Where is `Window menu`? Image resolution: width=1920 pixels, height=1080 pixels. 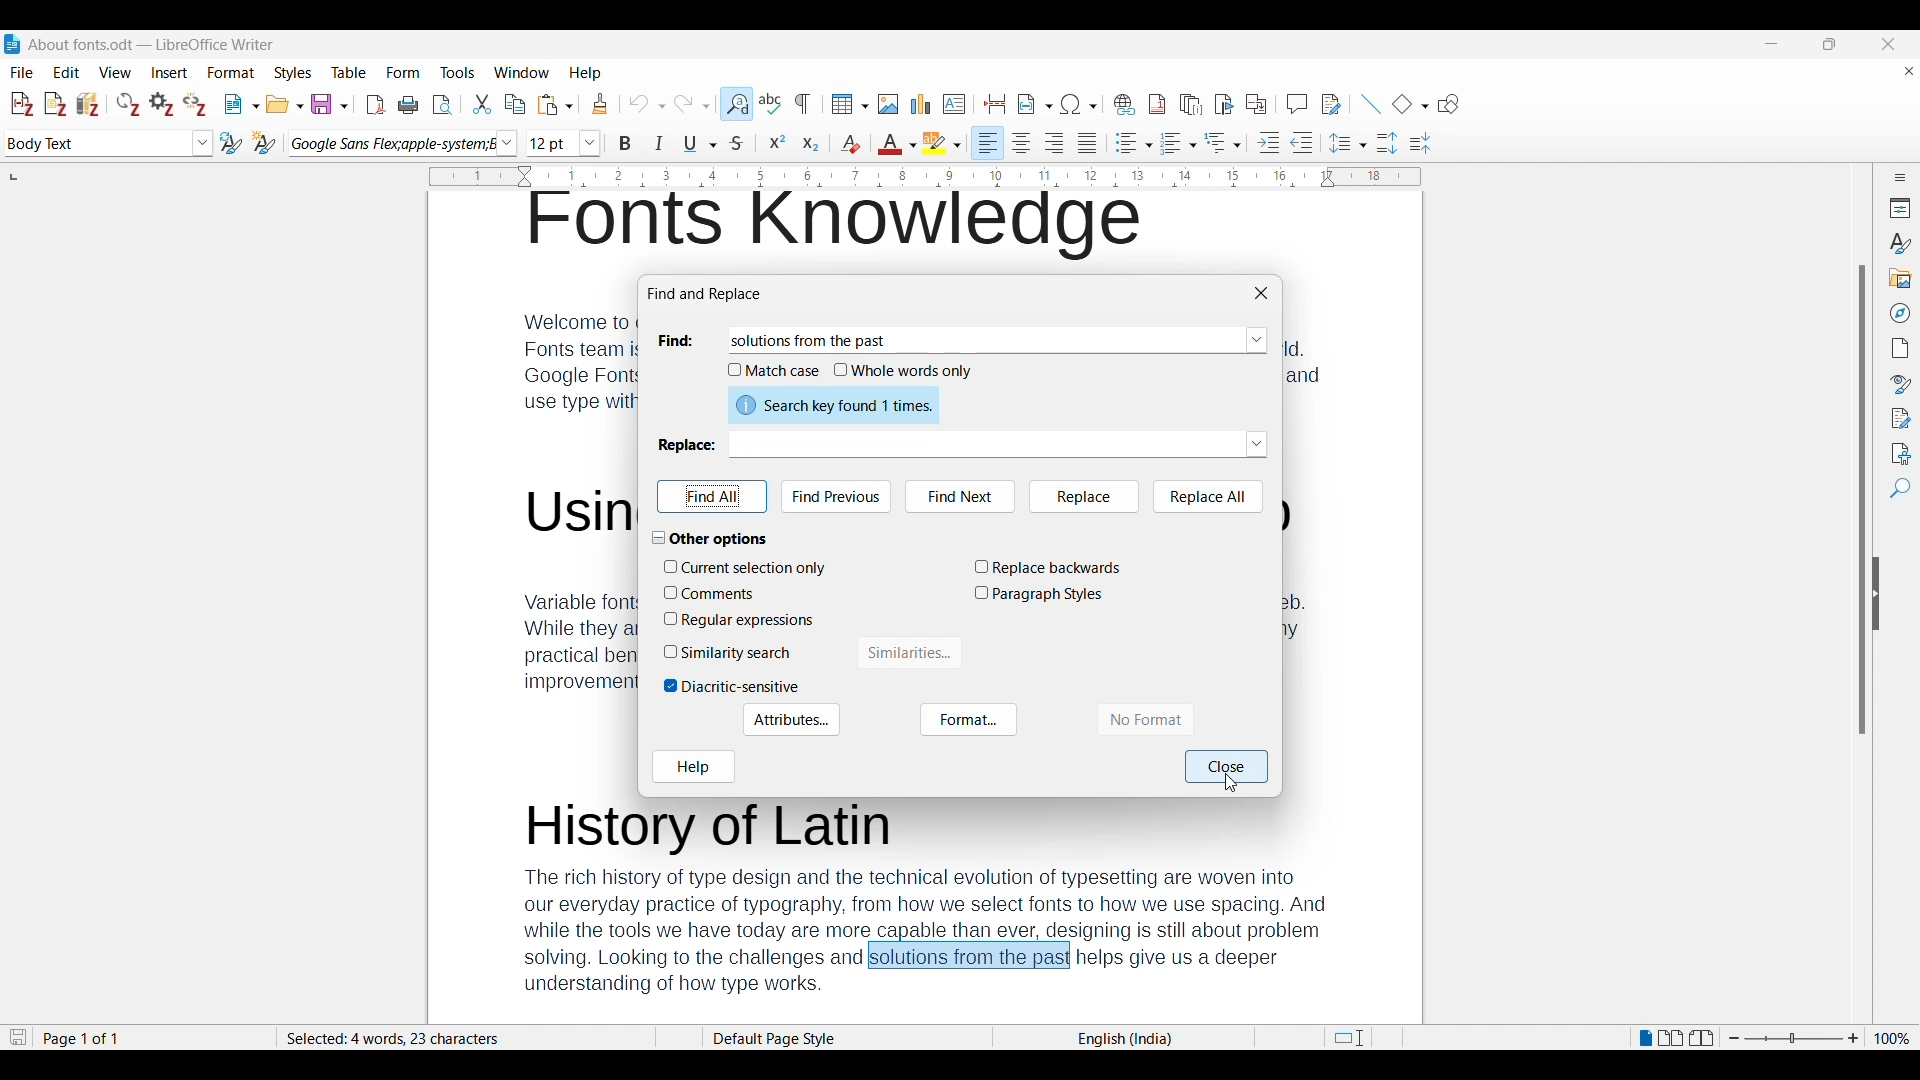 Window menu is located at coordinates (522, 72).